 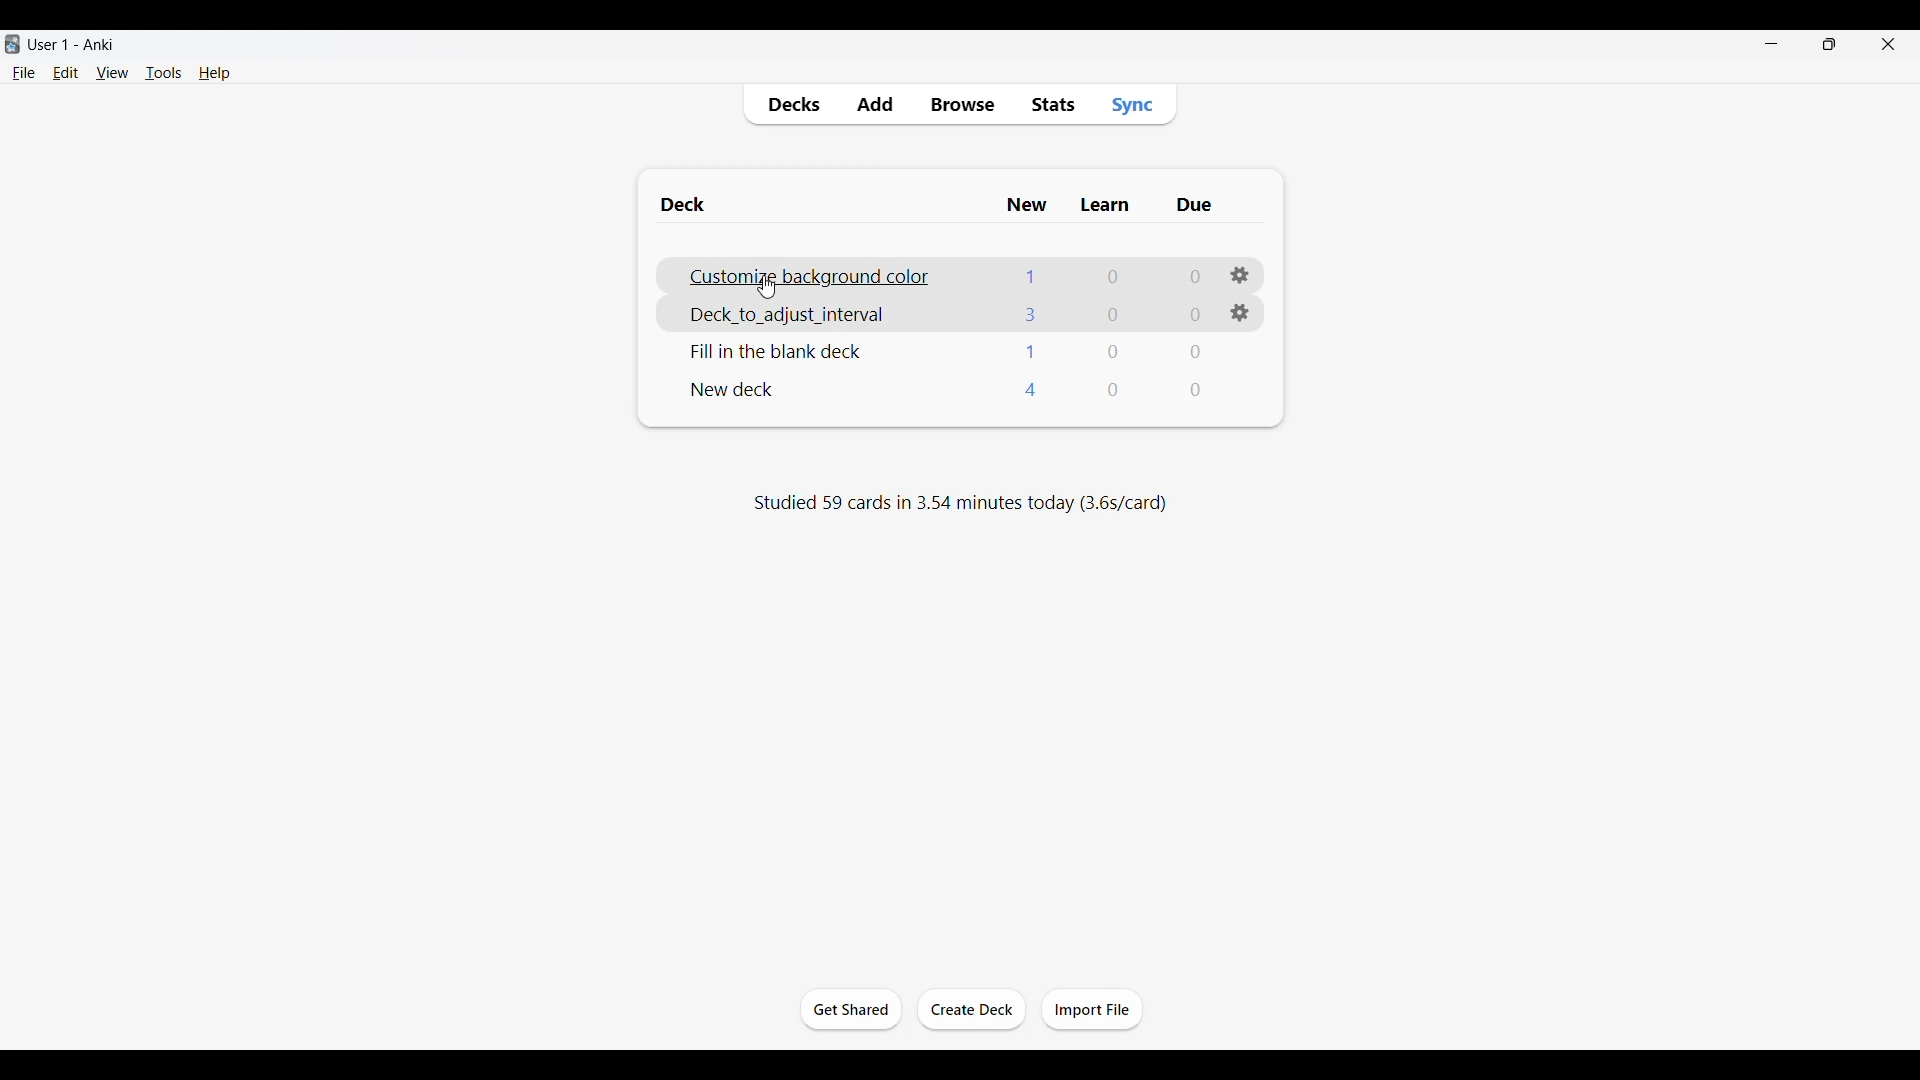 I want to click on Help menu, so click(x=215, y=72).